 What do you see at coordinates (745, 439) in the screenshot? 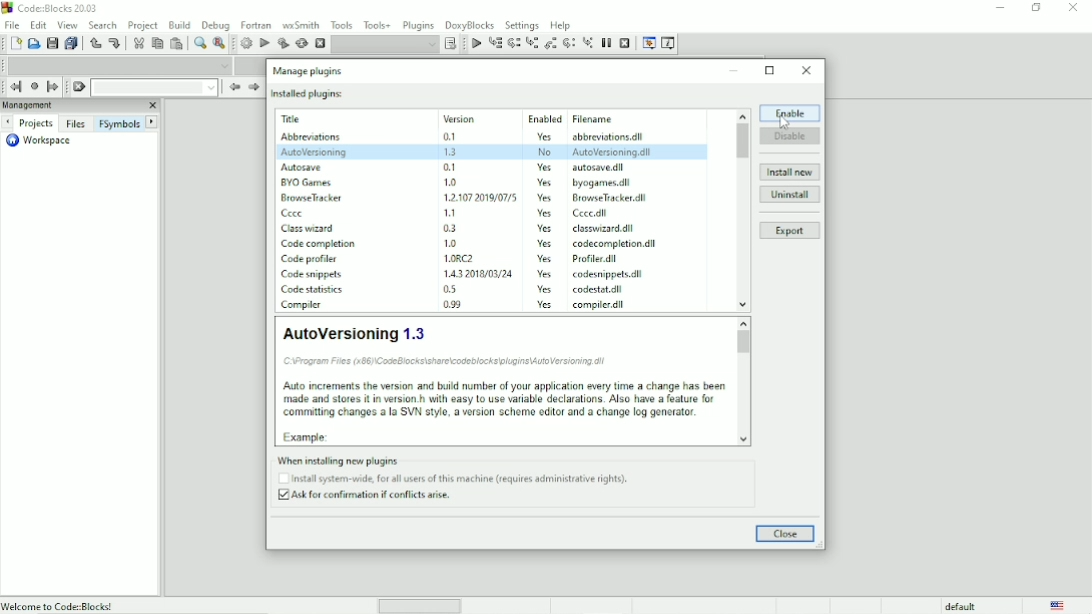
I see `scroll down ` at bounding box center [745, 439].